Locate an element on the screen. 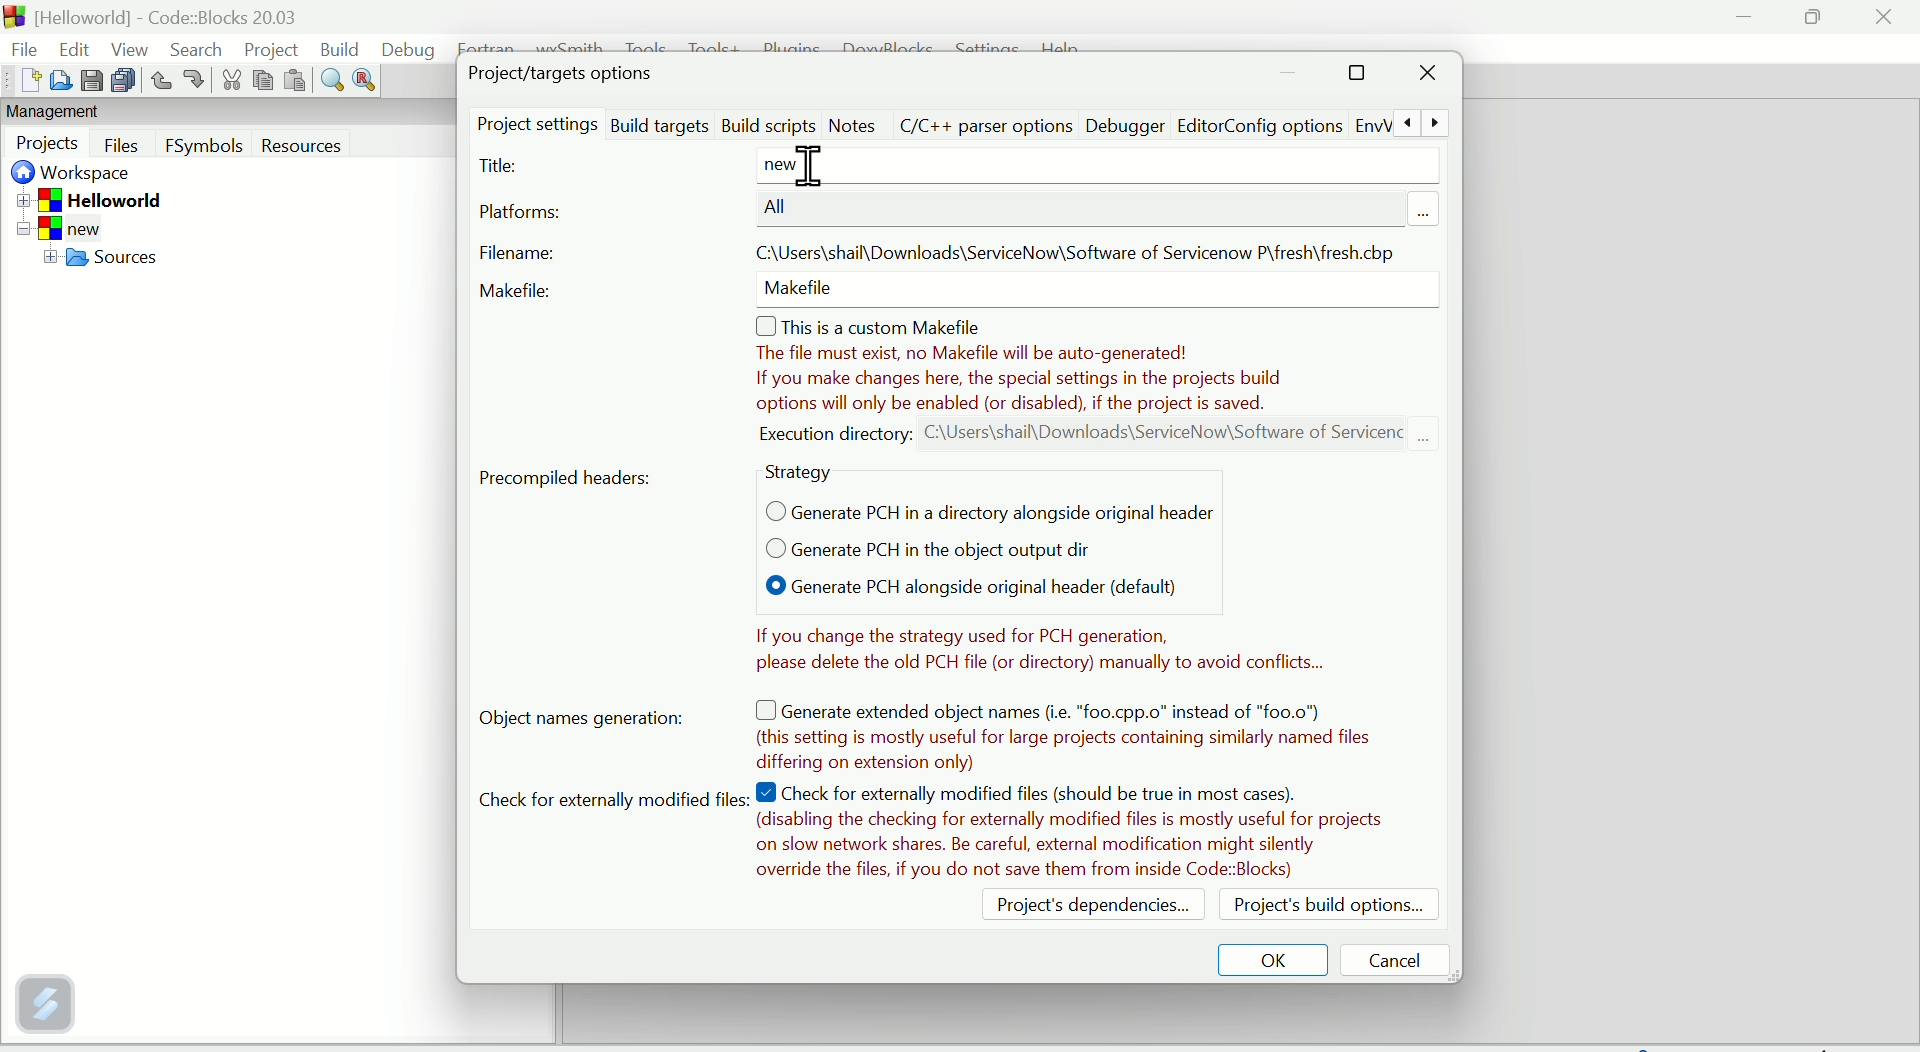 This screenshot has width=1920, height=1052. Platforms is located at coordinates (522, 215).